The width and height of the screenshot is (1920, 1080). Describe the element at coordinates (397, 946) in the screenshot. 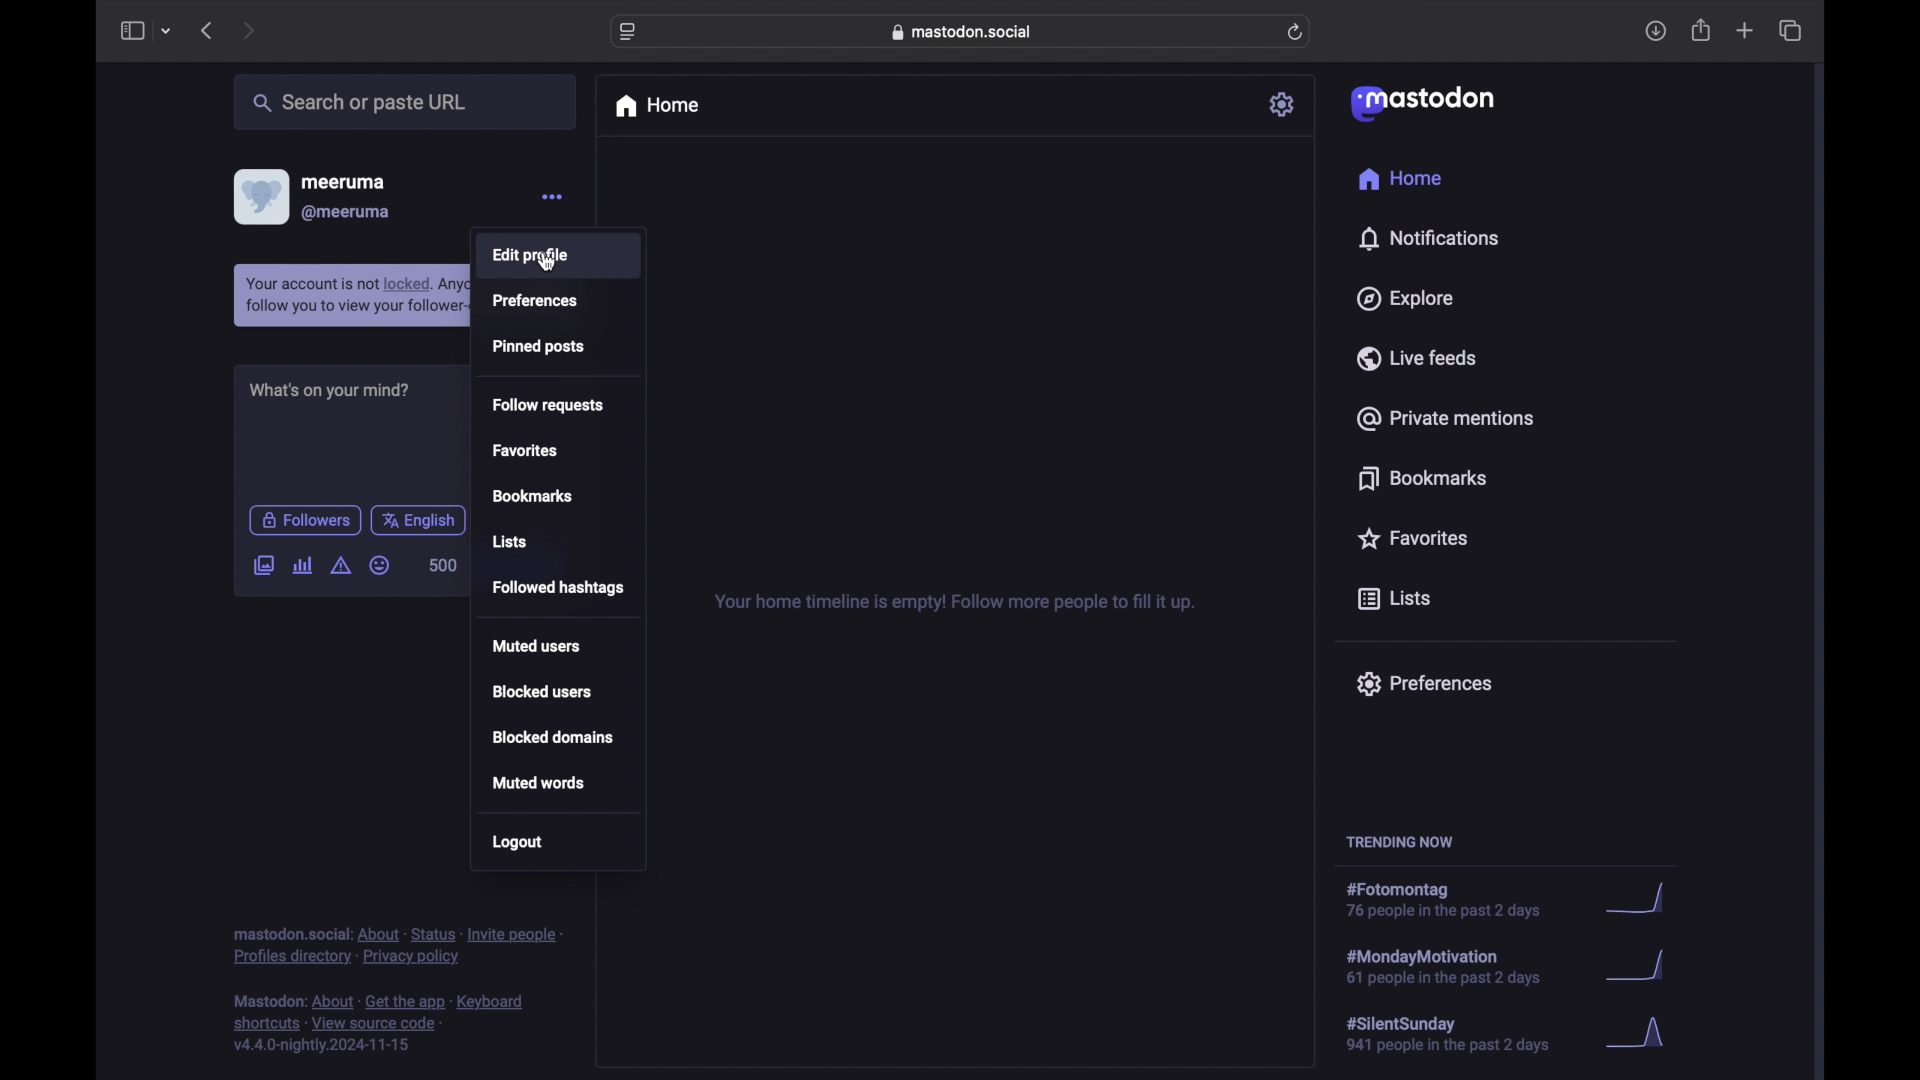

I see `footnote` at that location.